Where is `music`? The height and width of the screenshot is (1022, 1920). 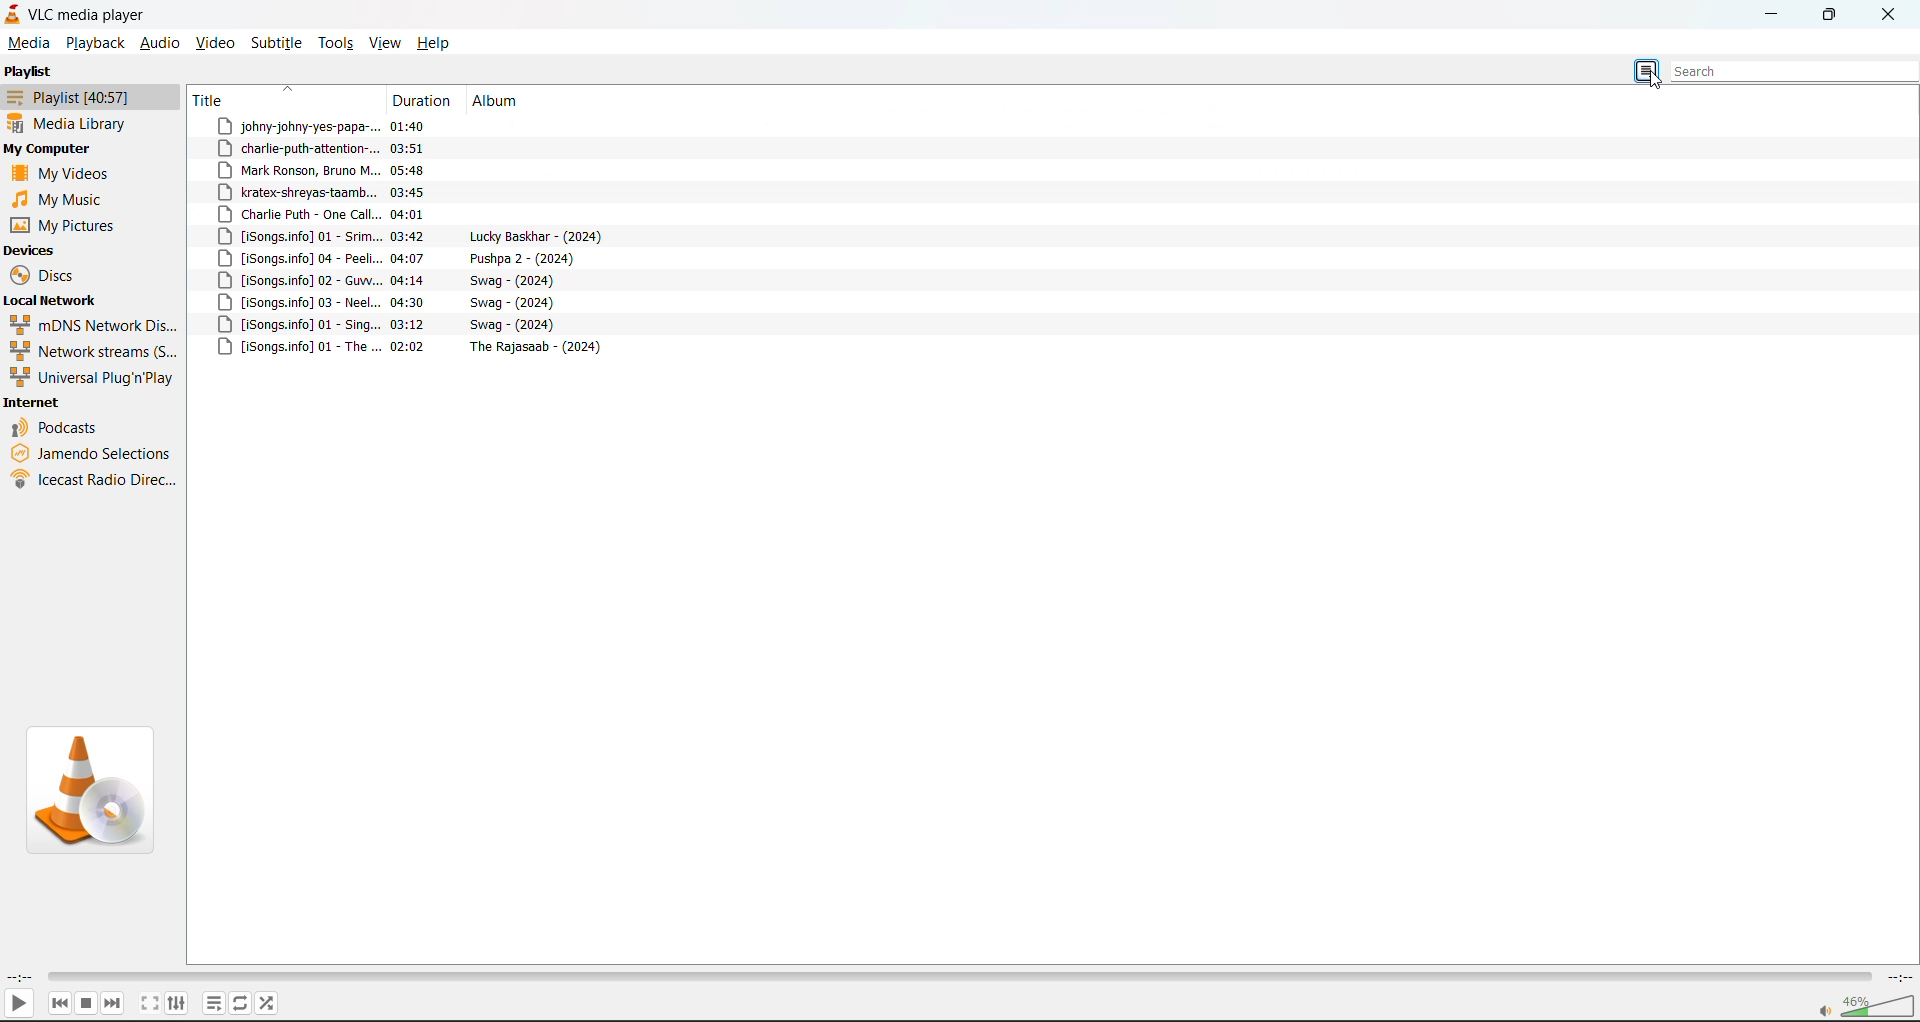
music is located at coordinates (69, 199).